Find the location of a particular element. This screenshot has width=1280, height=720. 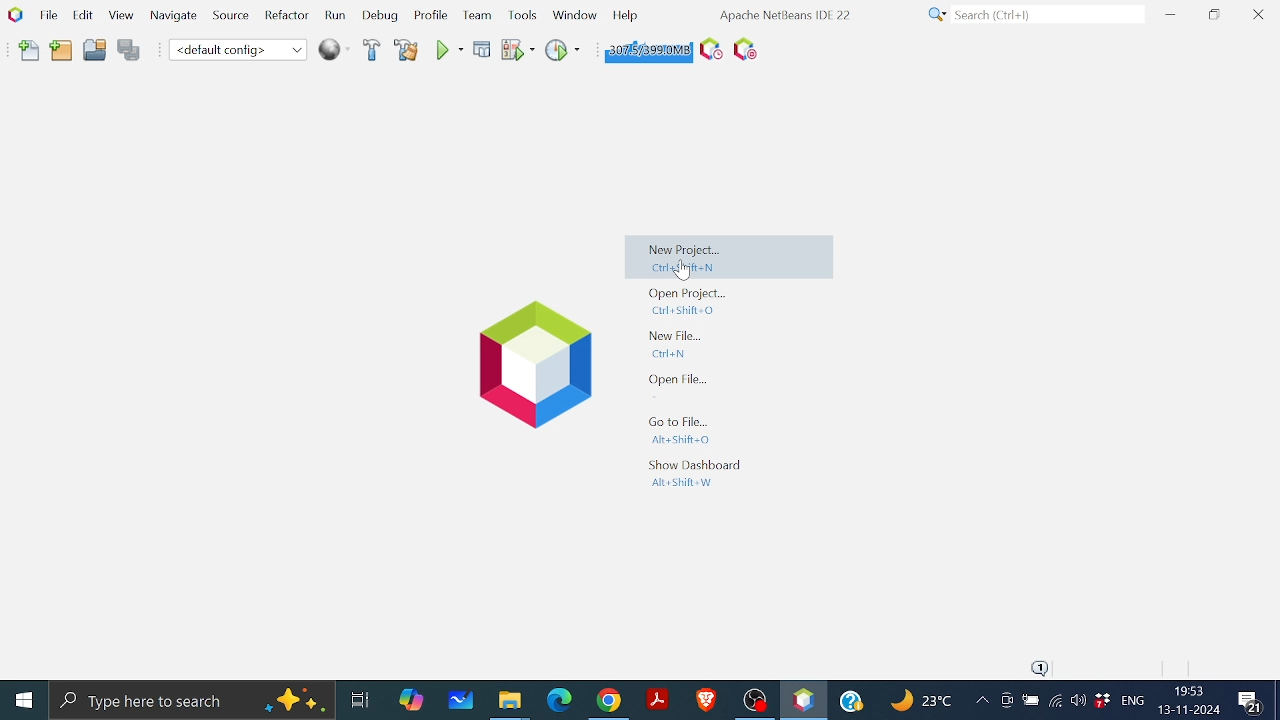

Debug is located at coordinates (482, 49).